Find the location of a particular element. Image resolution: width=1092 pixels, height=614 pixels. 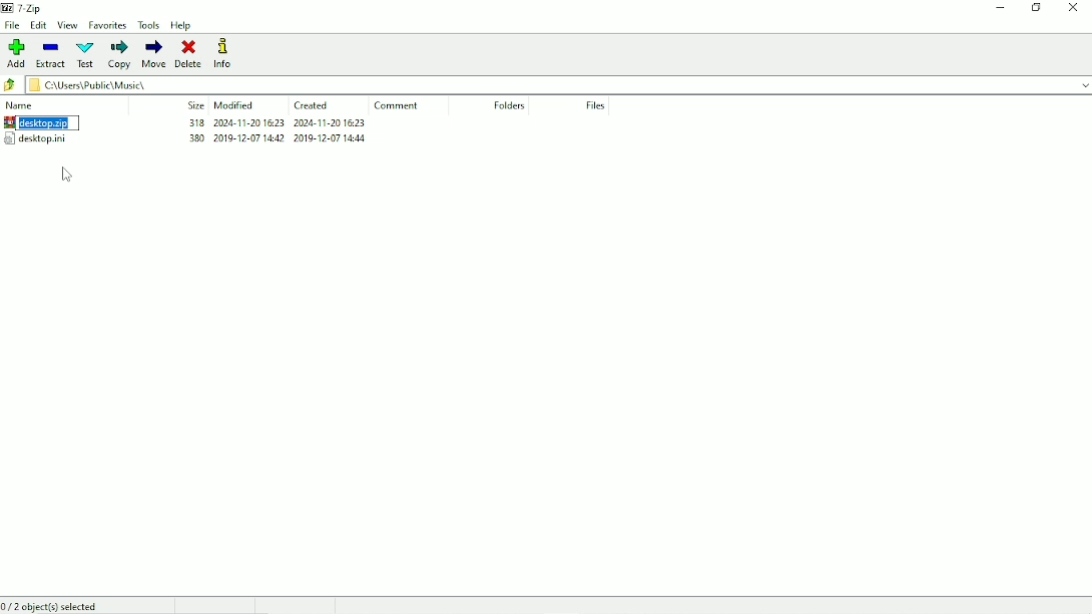

View is located at coordinates (67, 26).